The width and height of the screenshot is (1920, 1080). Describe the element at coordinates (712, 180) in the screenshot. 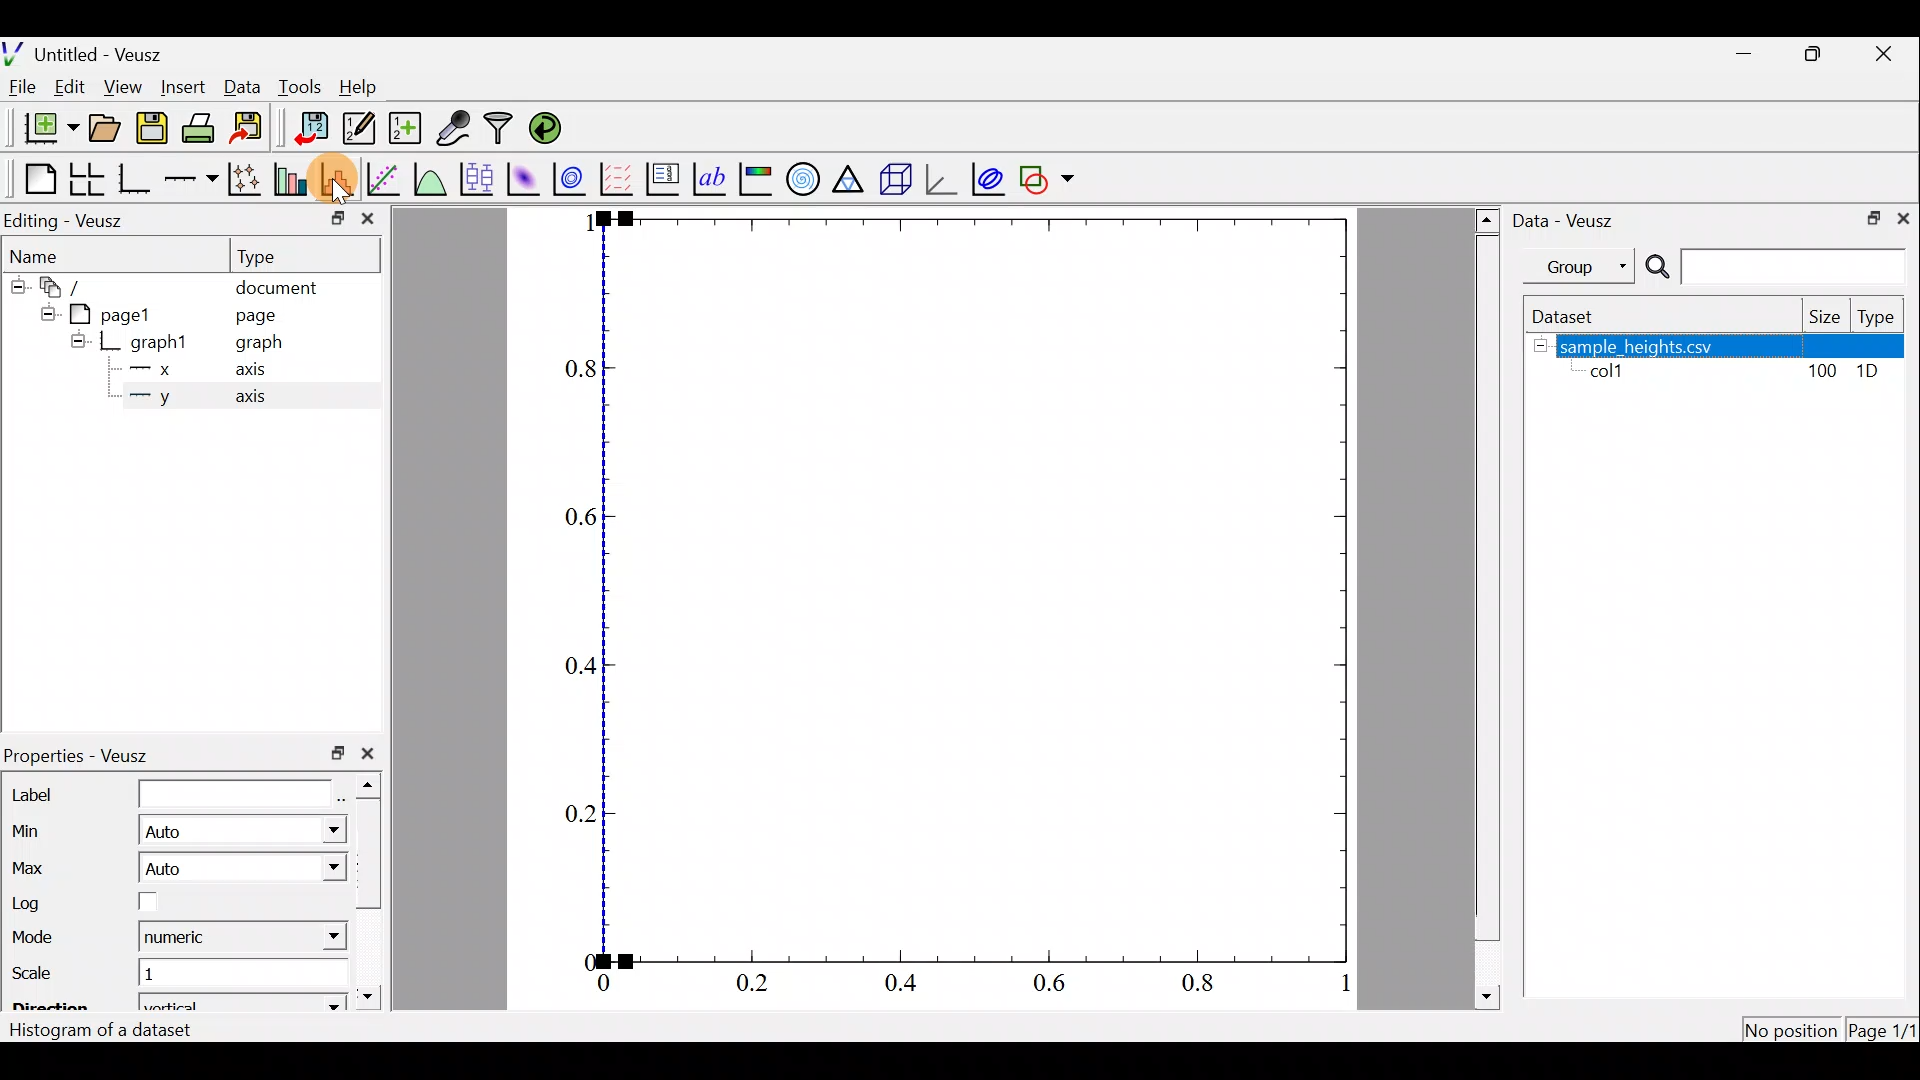

I see `text label` at that location.